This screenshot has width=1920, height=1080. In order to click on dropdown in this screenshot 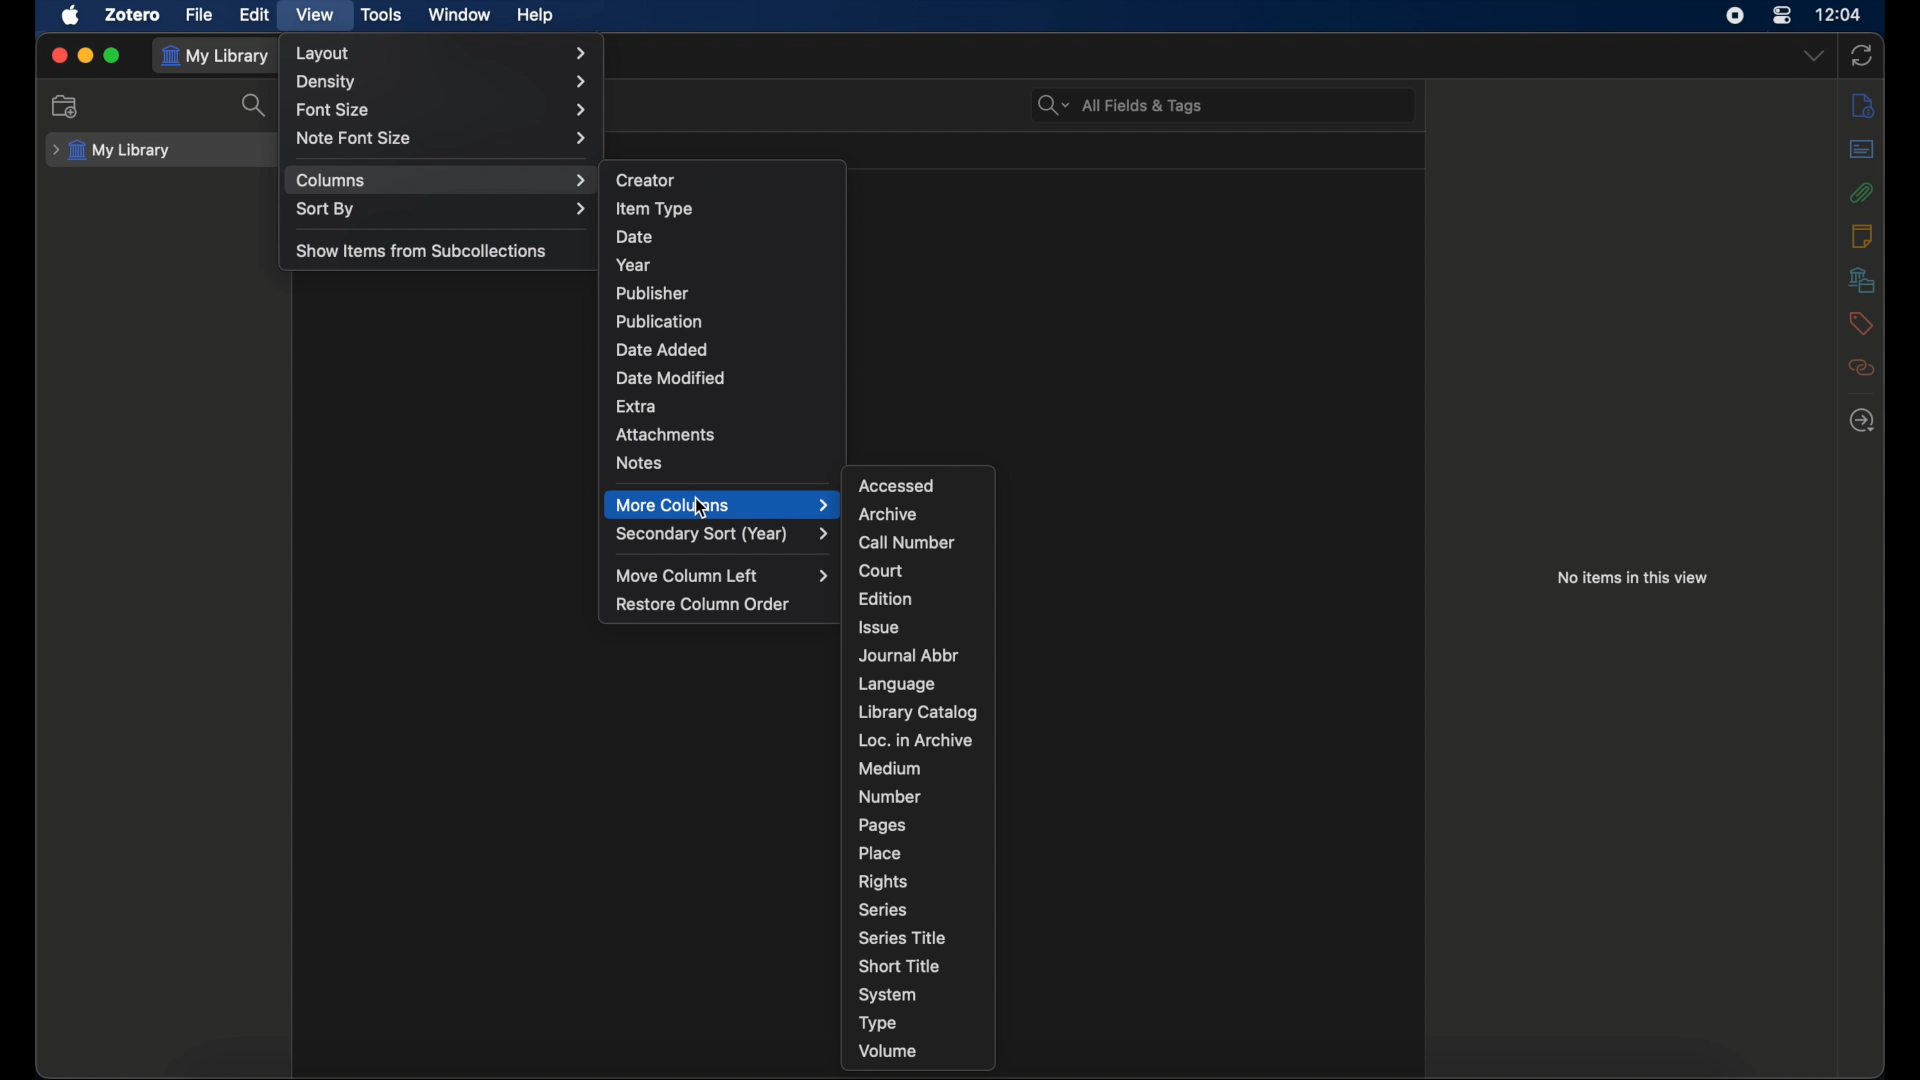, I will do `click(1816, 54)`.